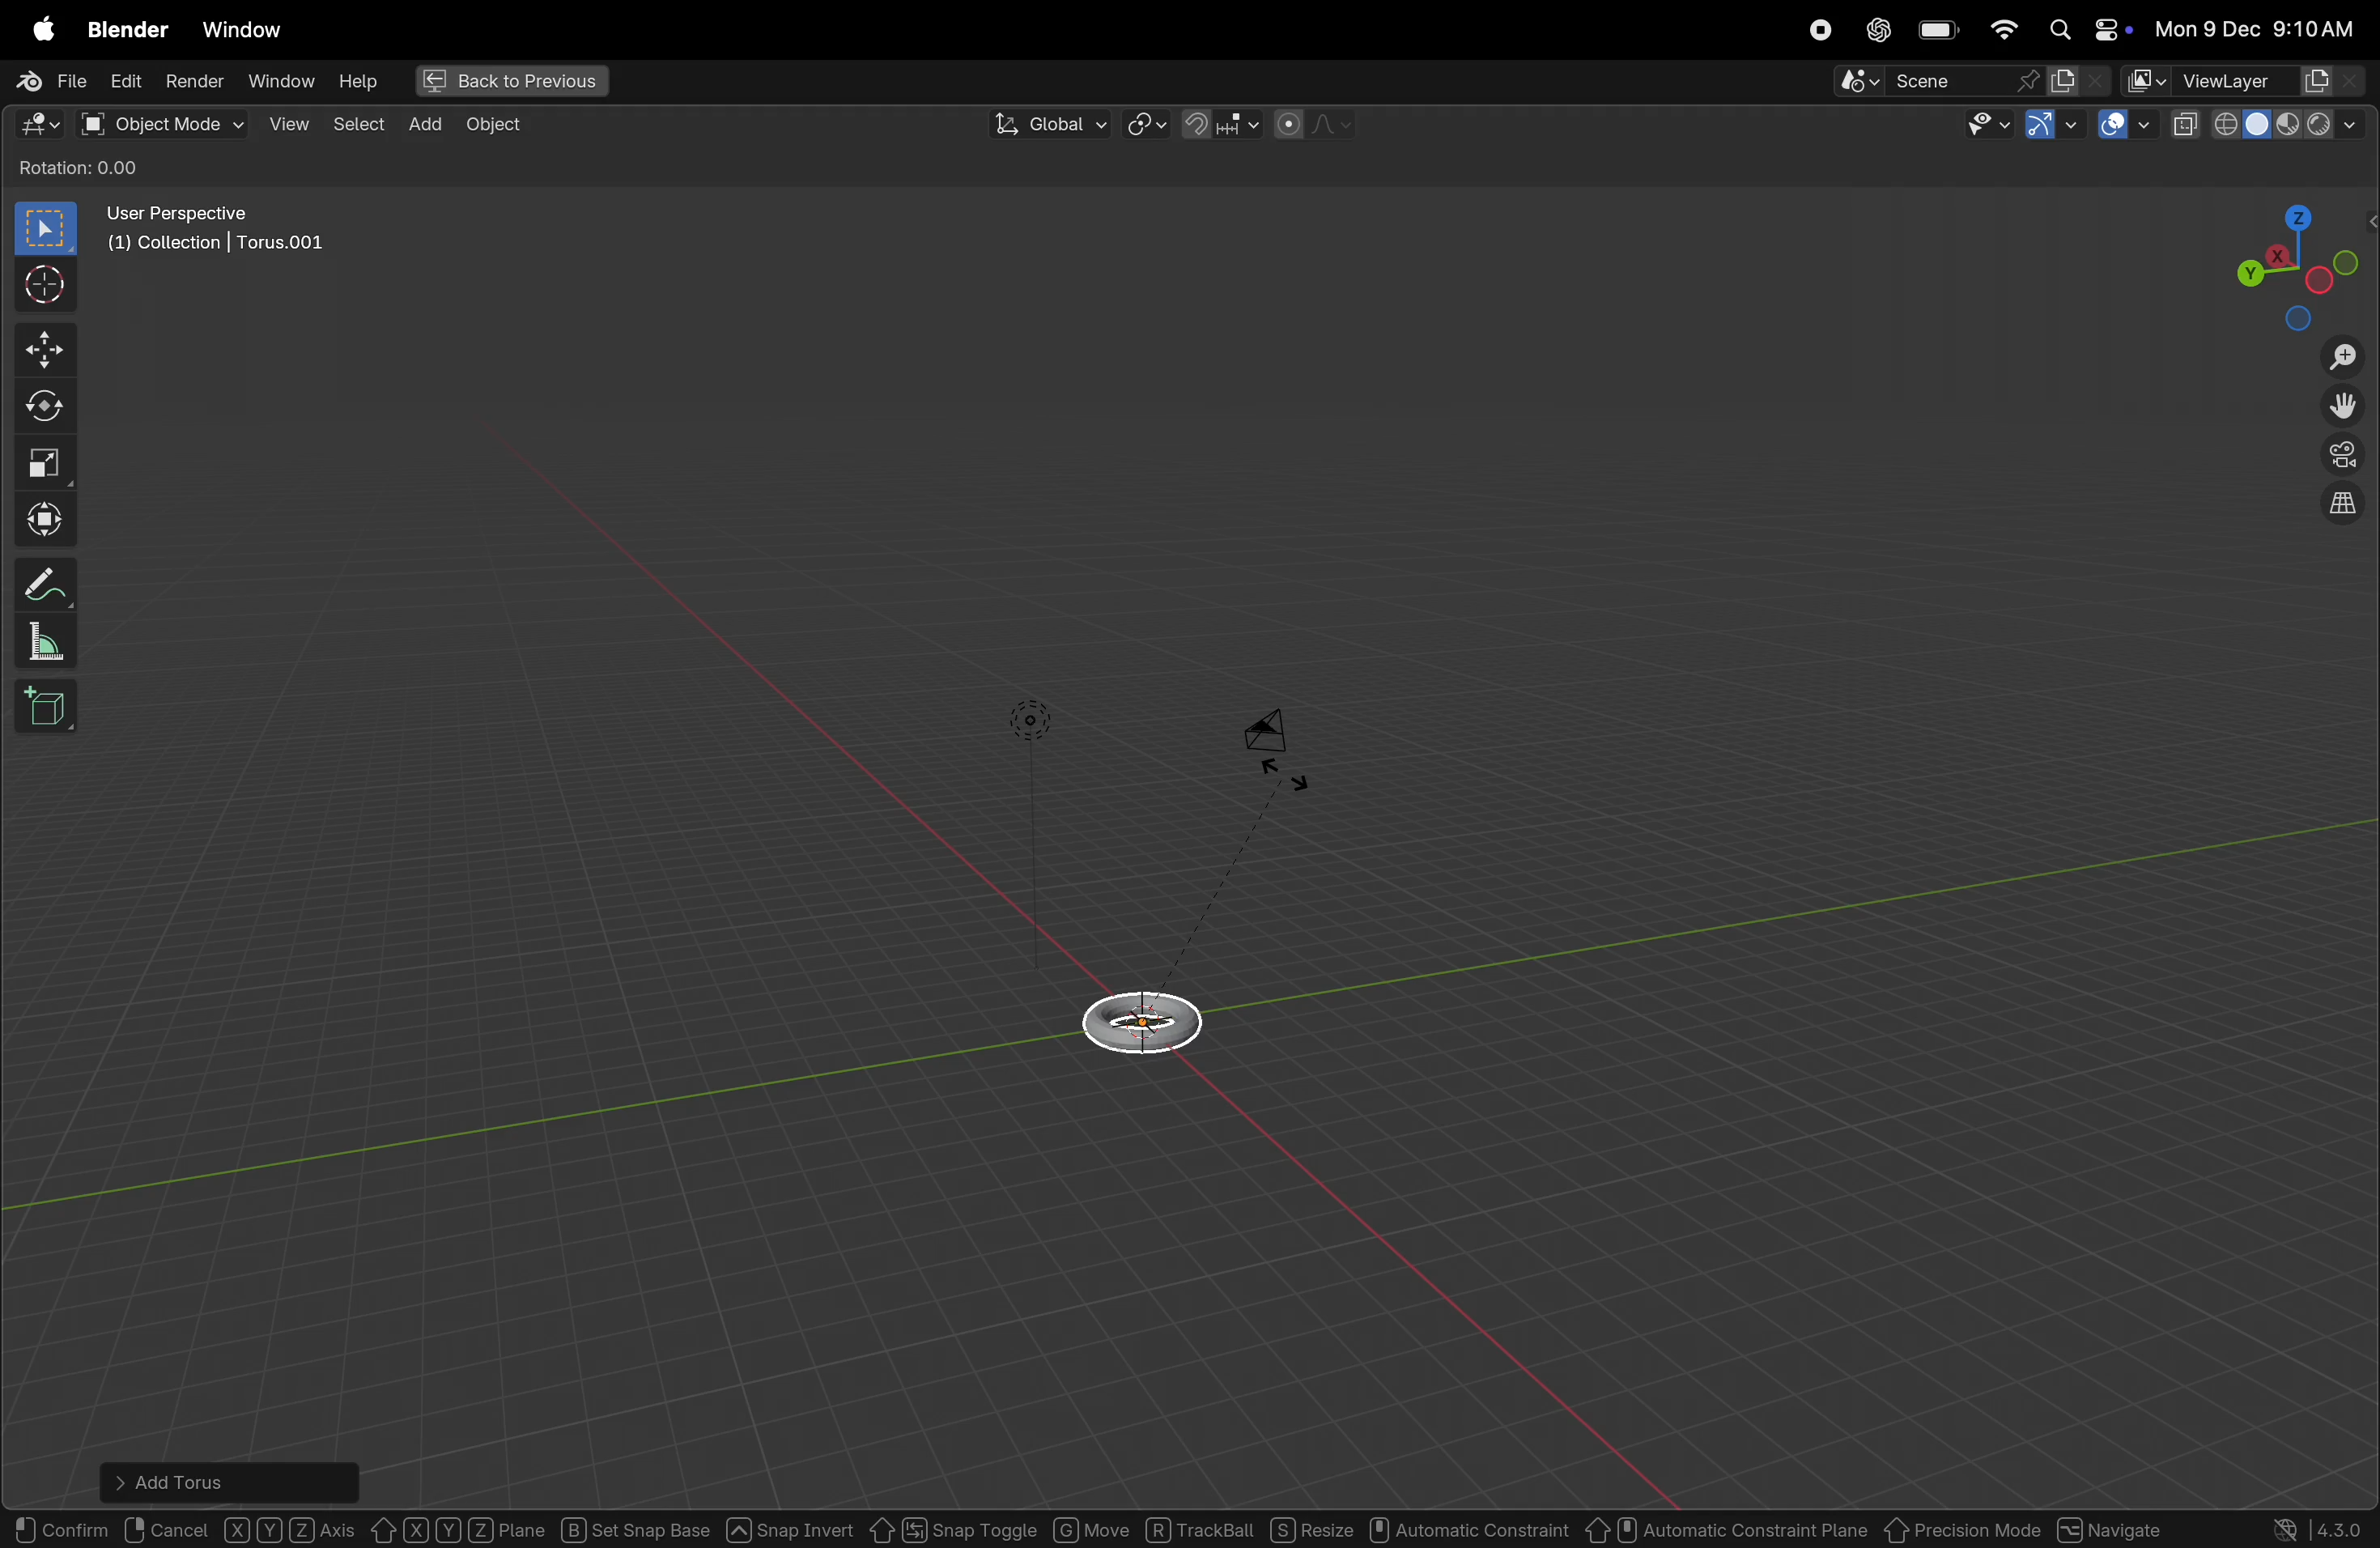  What do you see at coordinates (51, 709) in the screenshot?
I see `add cube` at bounding box center [51, 709].